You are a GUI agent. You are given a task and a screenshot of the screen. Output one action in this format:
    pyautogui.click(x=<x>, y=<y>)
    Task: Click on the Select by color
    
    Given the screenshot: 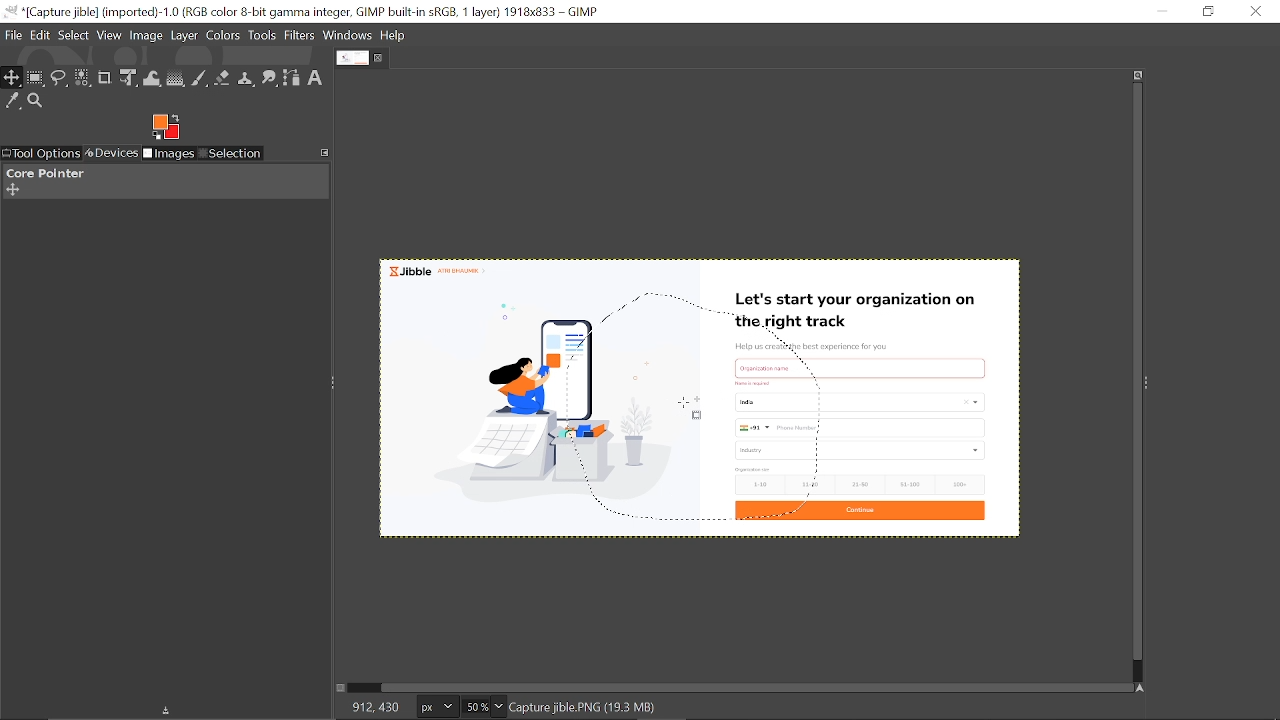 What is the action you would take?
    pyautogui.click(x=83, y=79)
    